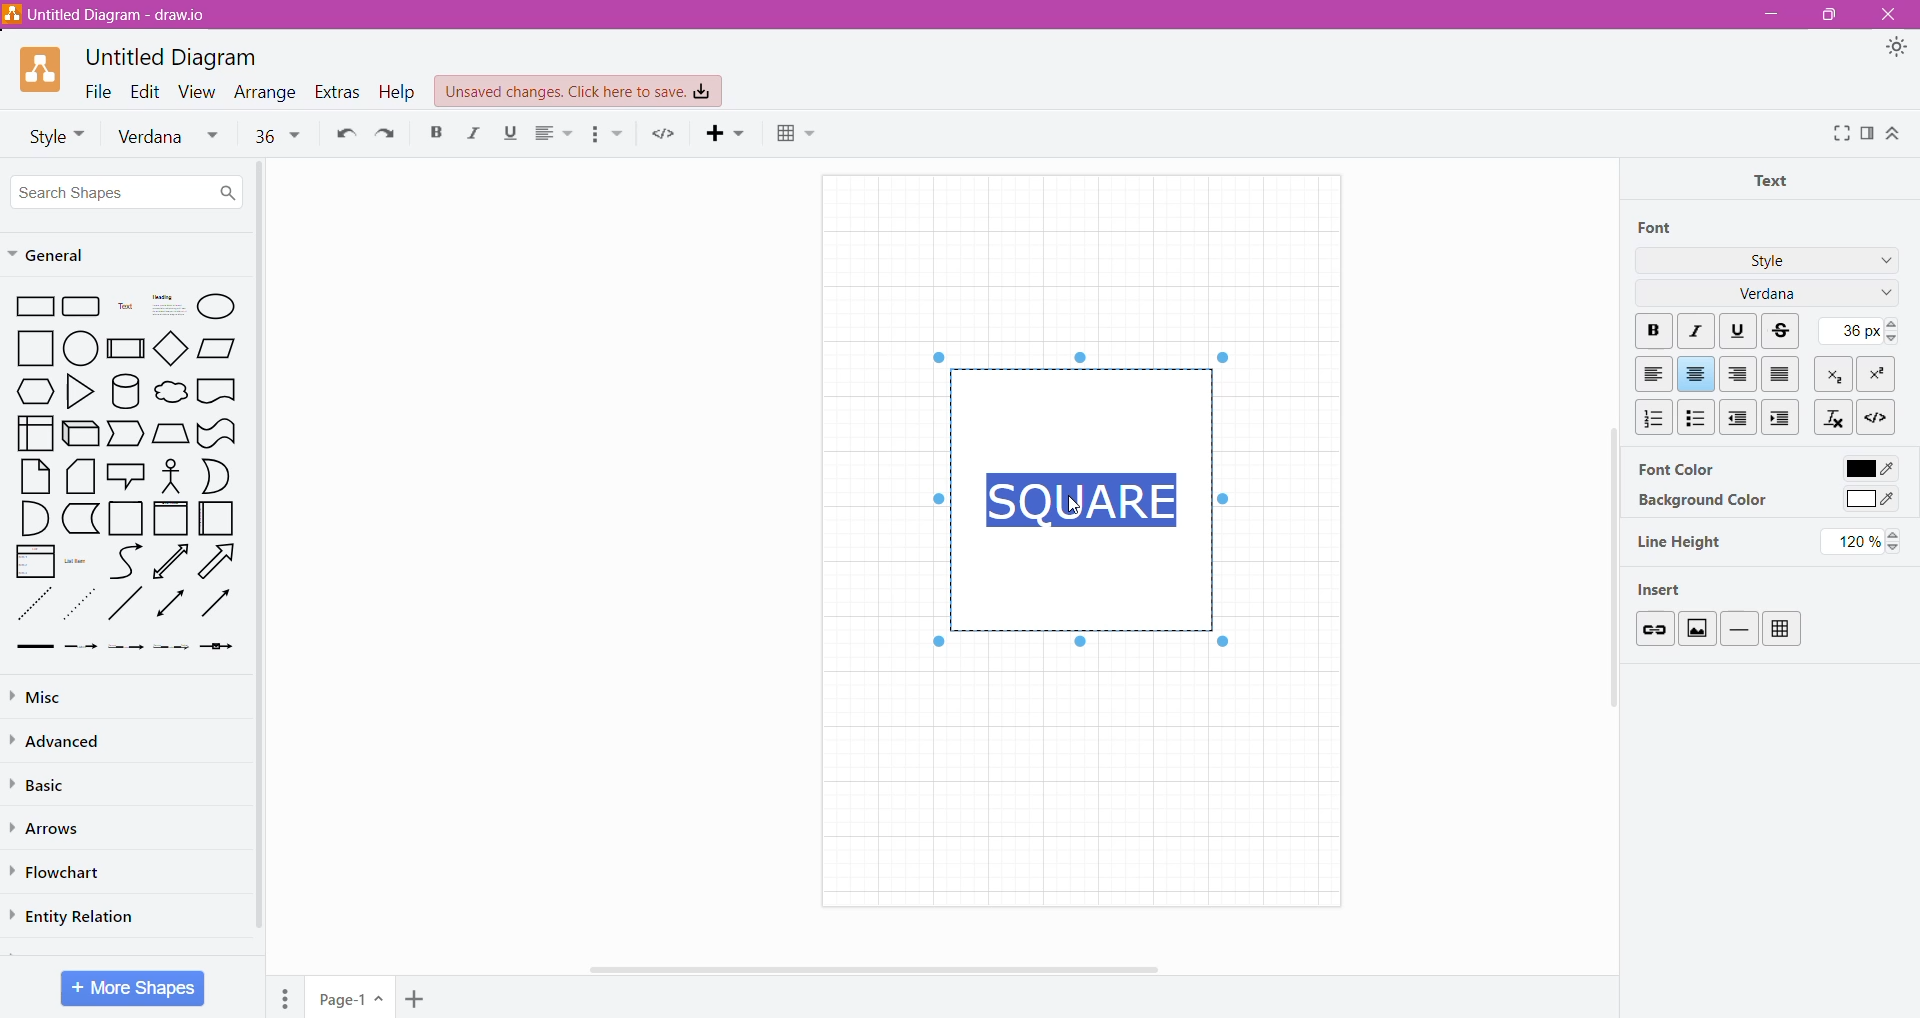  Describe the element at coordinates (126, 191) in the screenshot. I see `Search Shapes` at that location.